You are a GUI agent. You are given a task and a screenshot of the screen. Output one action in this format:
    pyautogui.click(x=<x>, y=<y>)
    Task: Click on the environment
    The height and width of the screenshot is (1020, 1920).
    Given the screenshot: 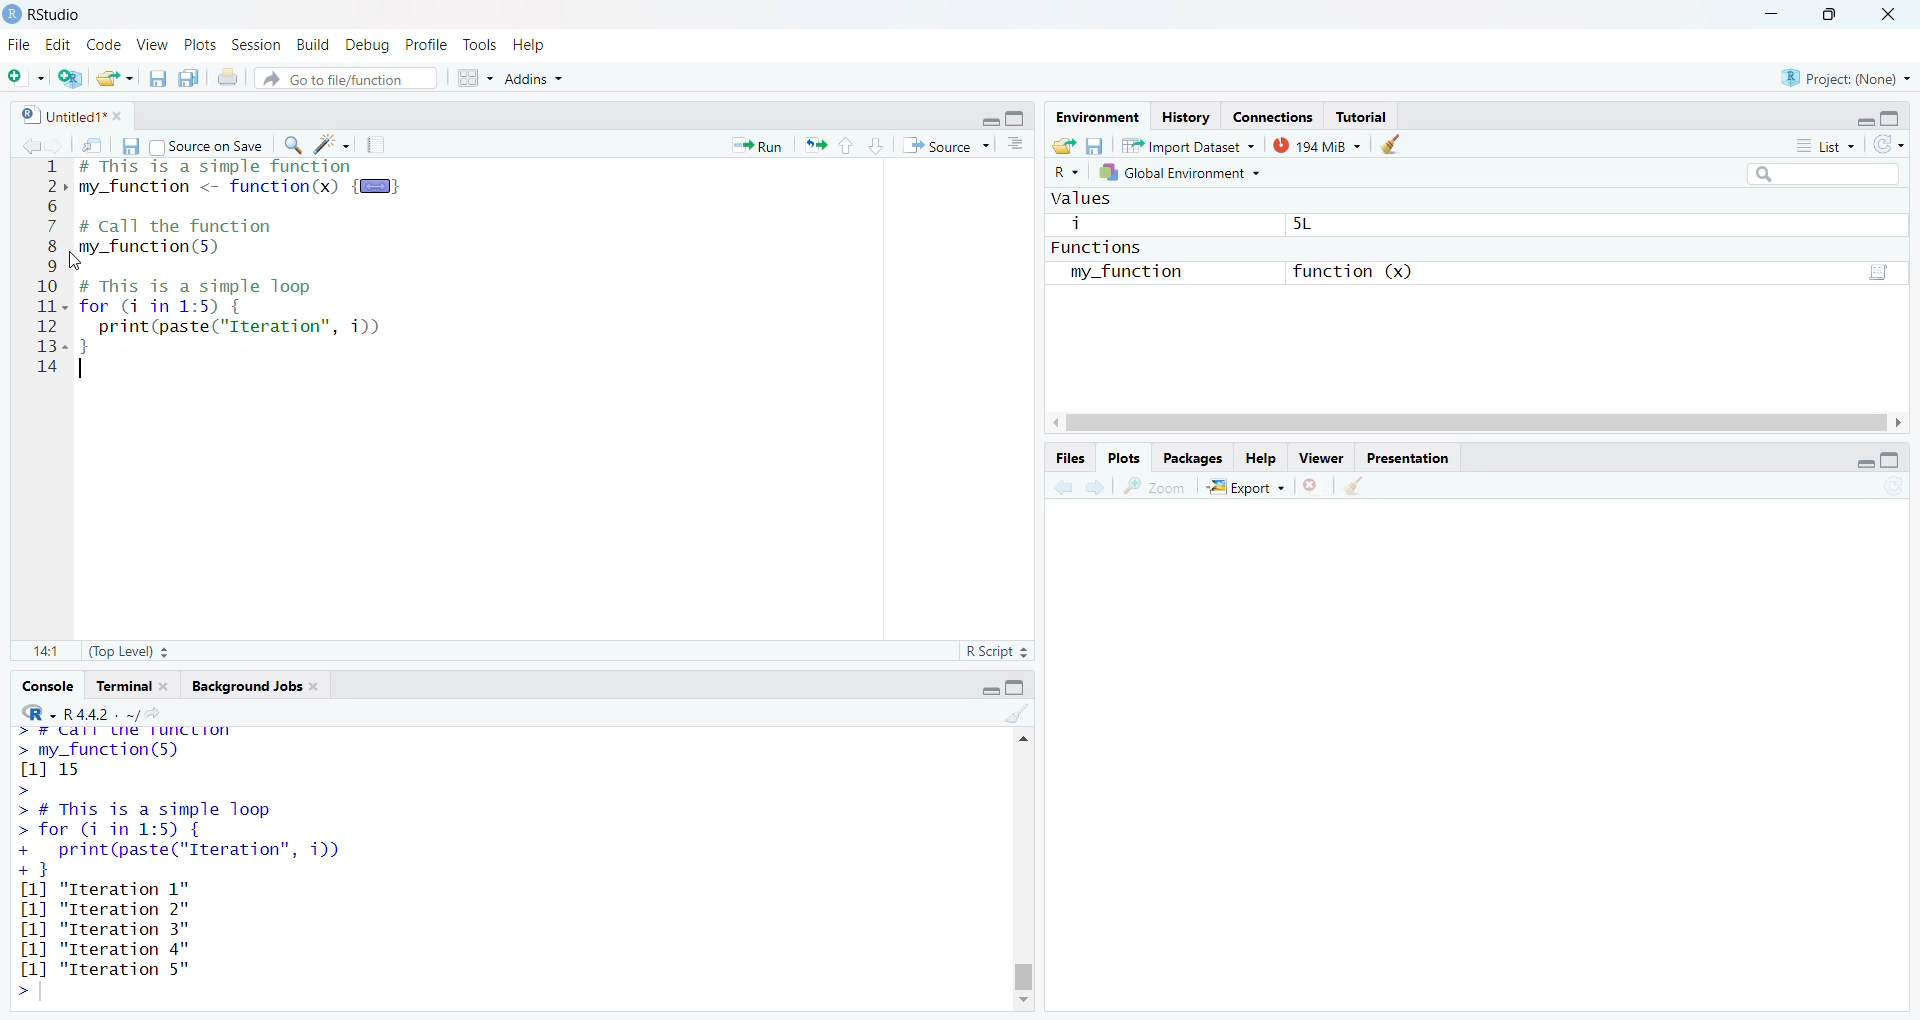 What is the action you would take?
    pyautogui.click(x=1100, y=117)
    